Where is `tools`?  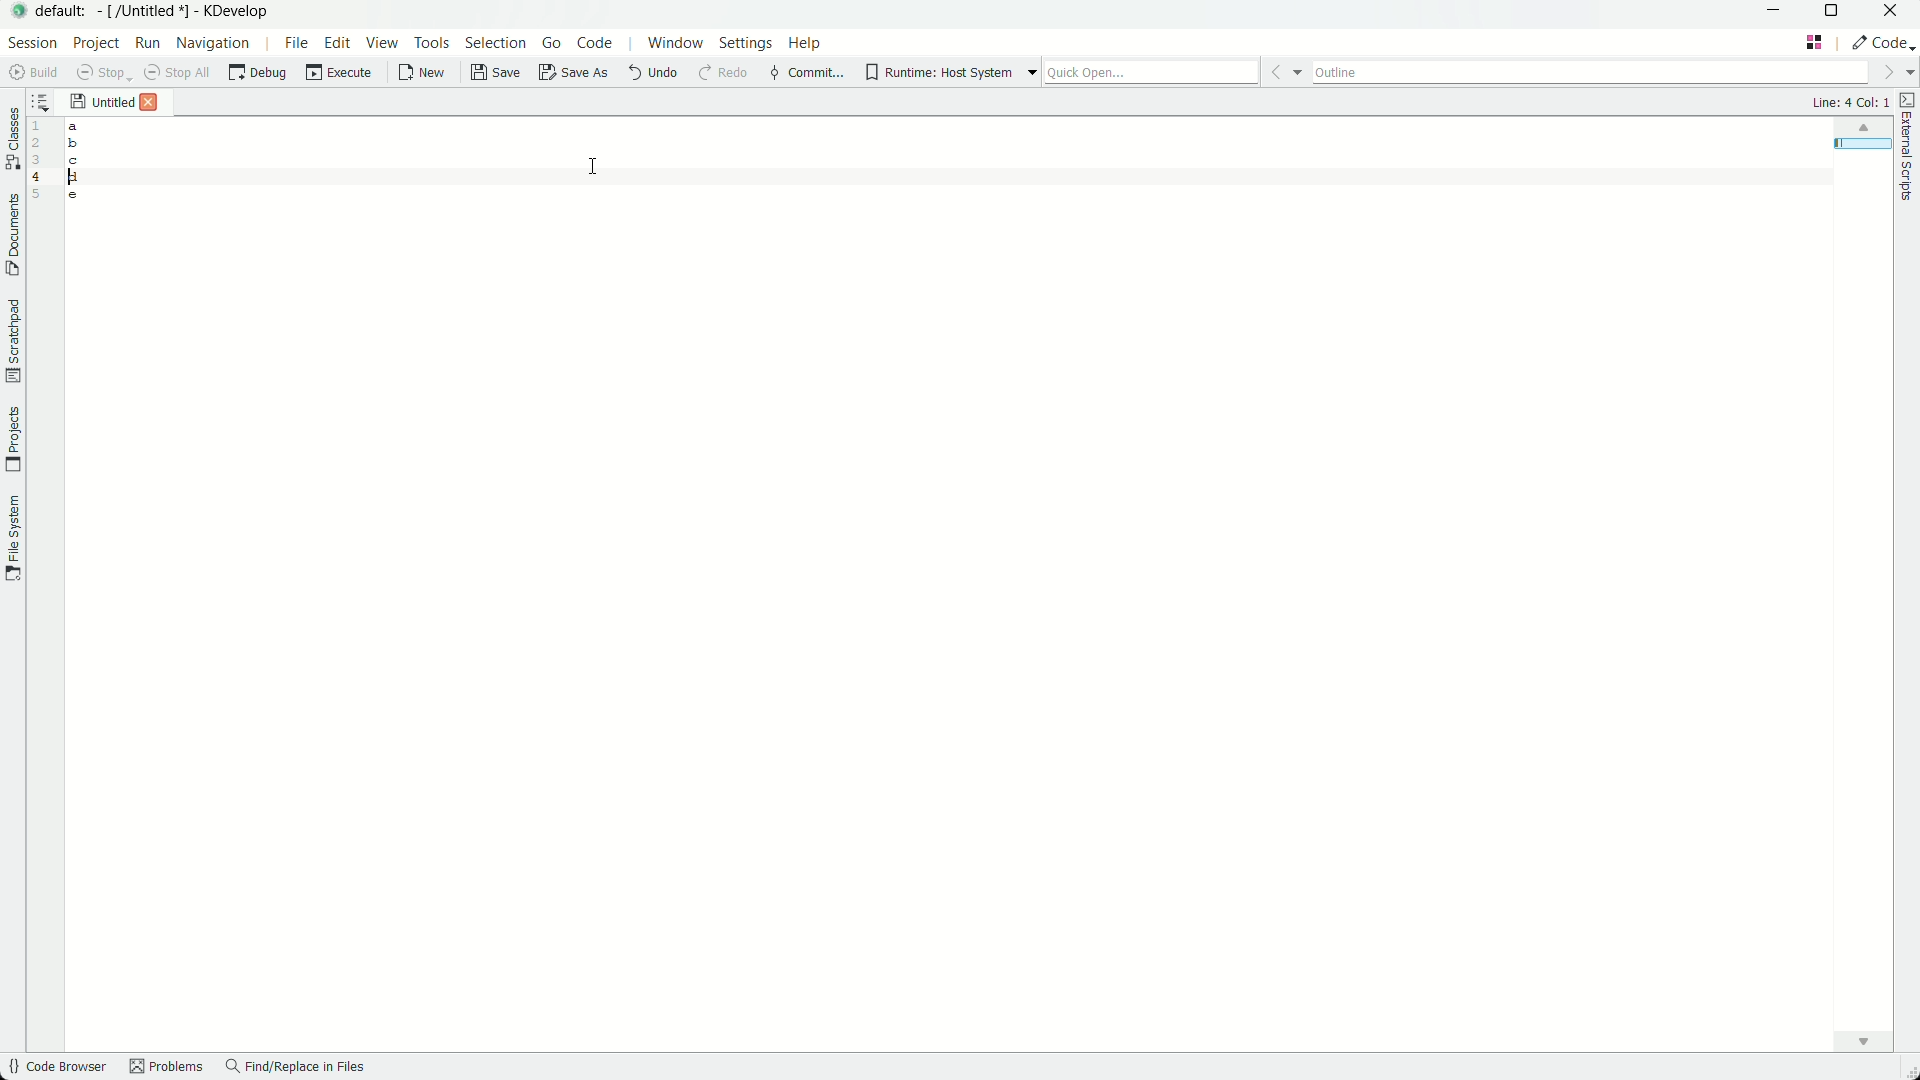
tools is located at coordinates (433, 45).